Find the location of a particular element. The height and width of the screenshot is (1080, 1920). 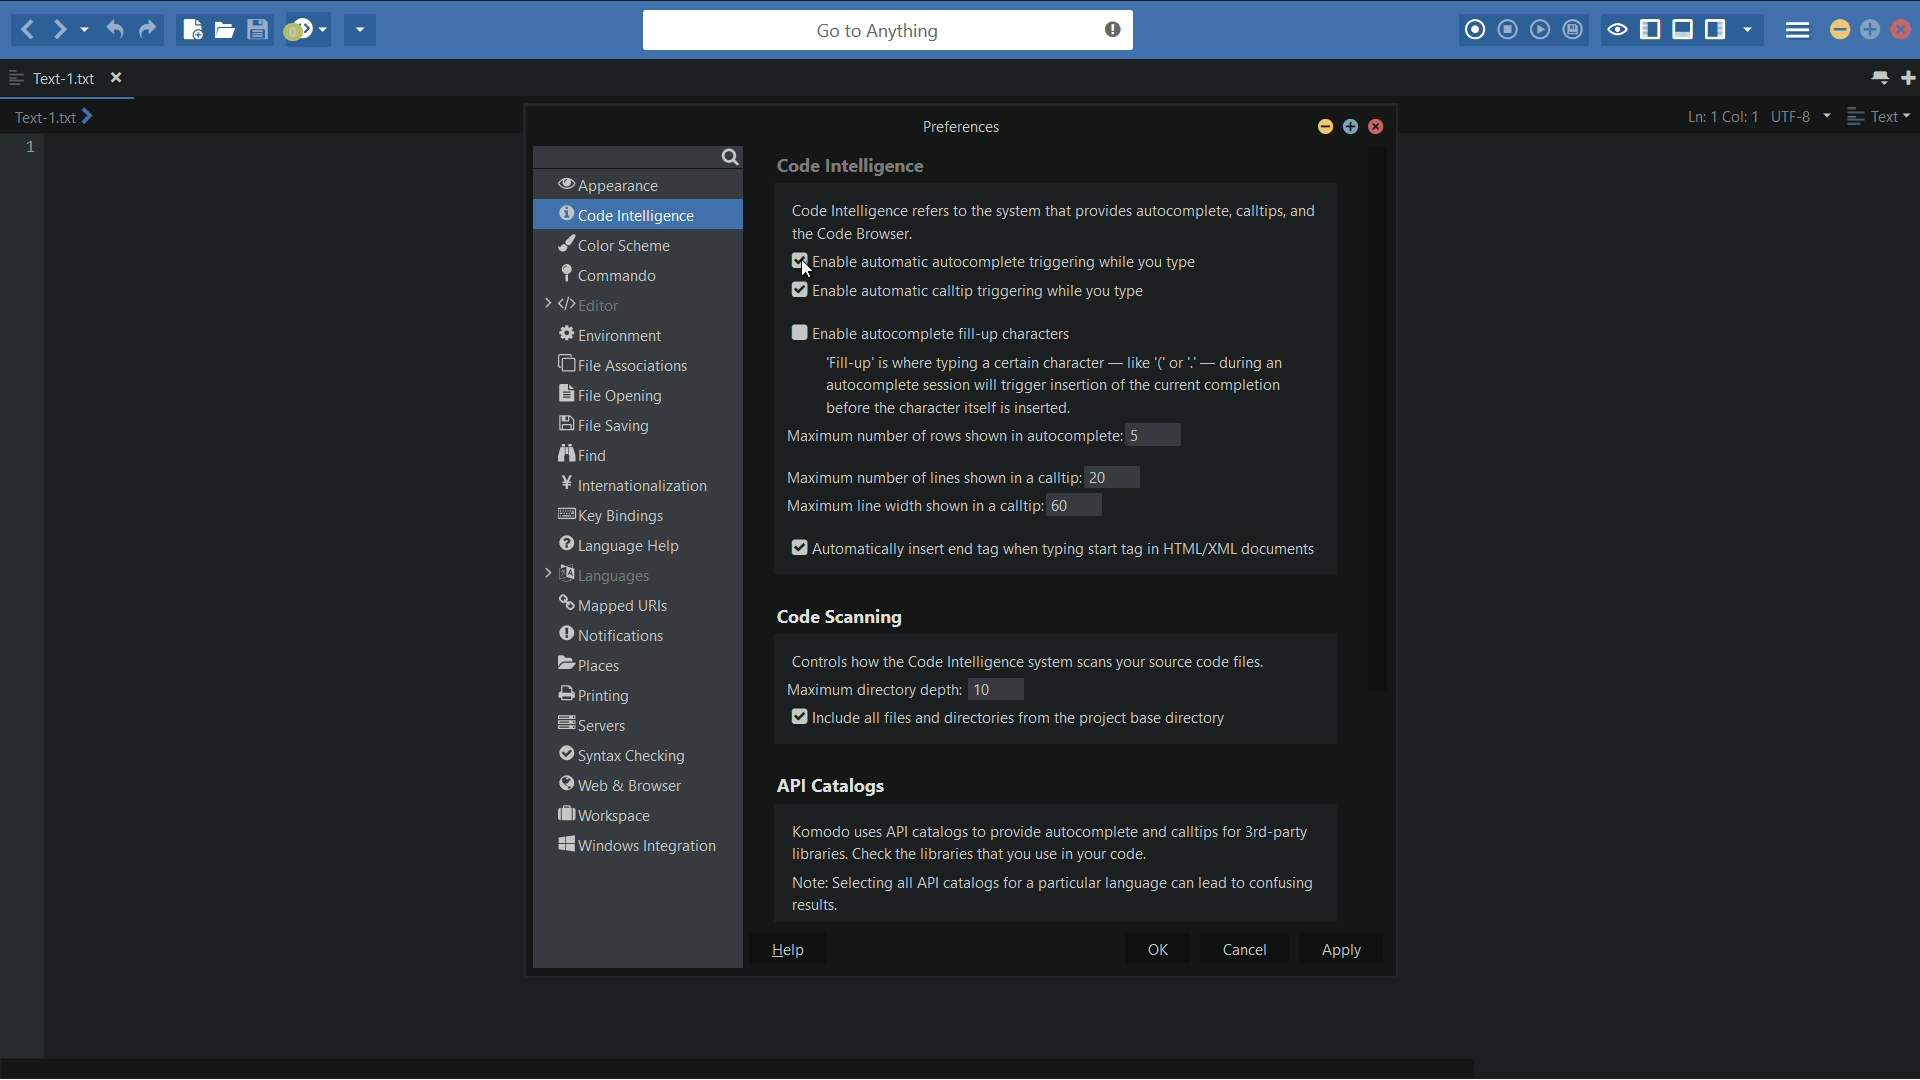

“Fill-up’ is where typing a certain character — like ‘(or " — during an
autocomplete session will trigger insertion of the current completion
before the character itself is inserted. is located at coordinates (1069, 386).